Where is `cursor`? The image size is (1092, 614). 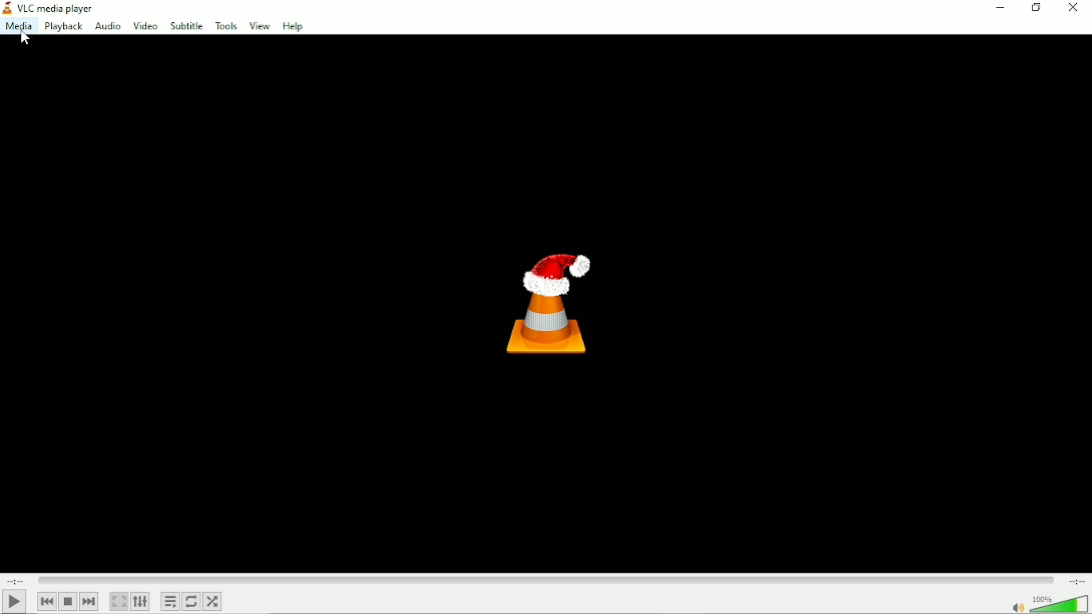
cursor is located at coordinates (26, 40).